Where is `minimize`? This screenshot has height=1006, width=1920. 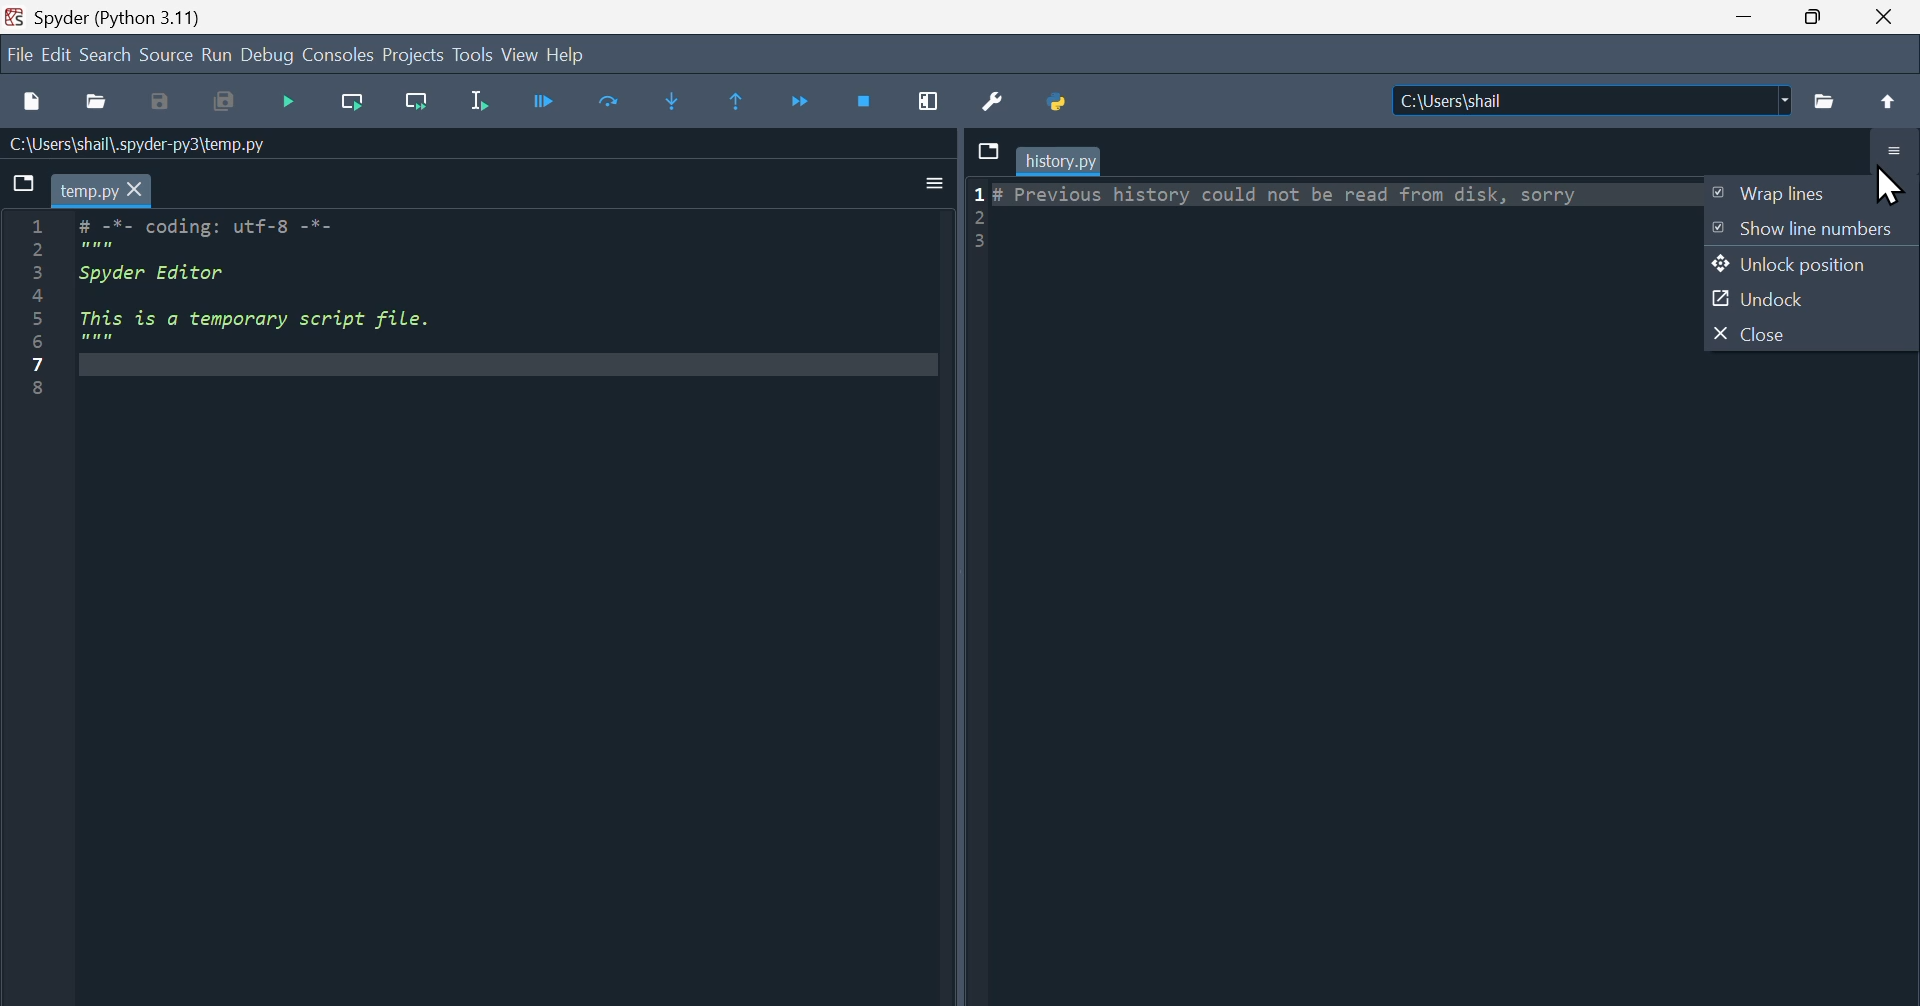
minimize is located at coordinates (1738, 17).